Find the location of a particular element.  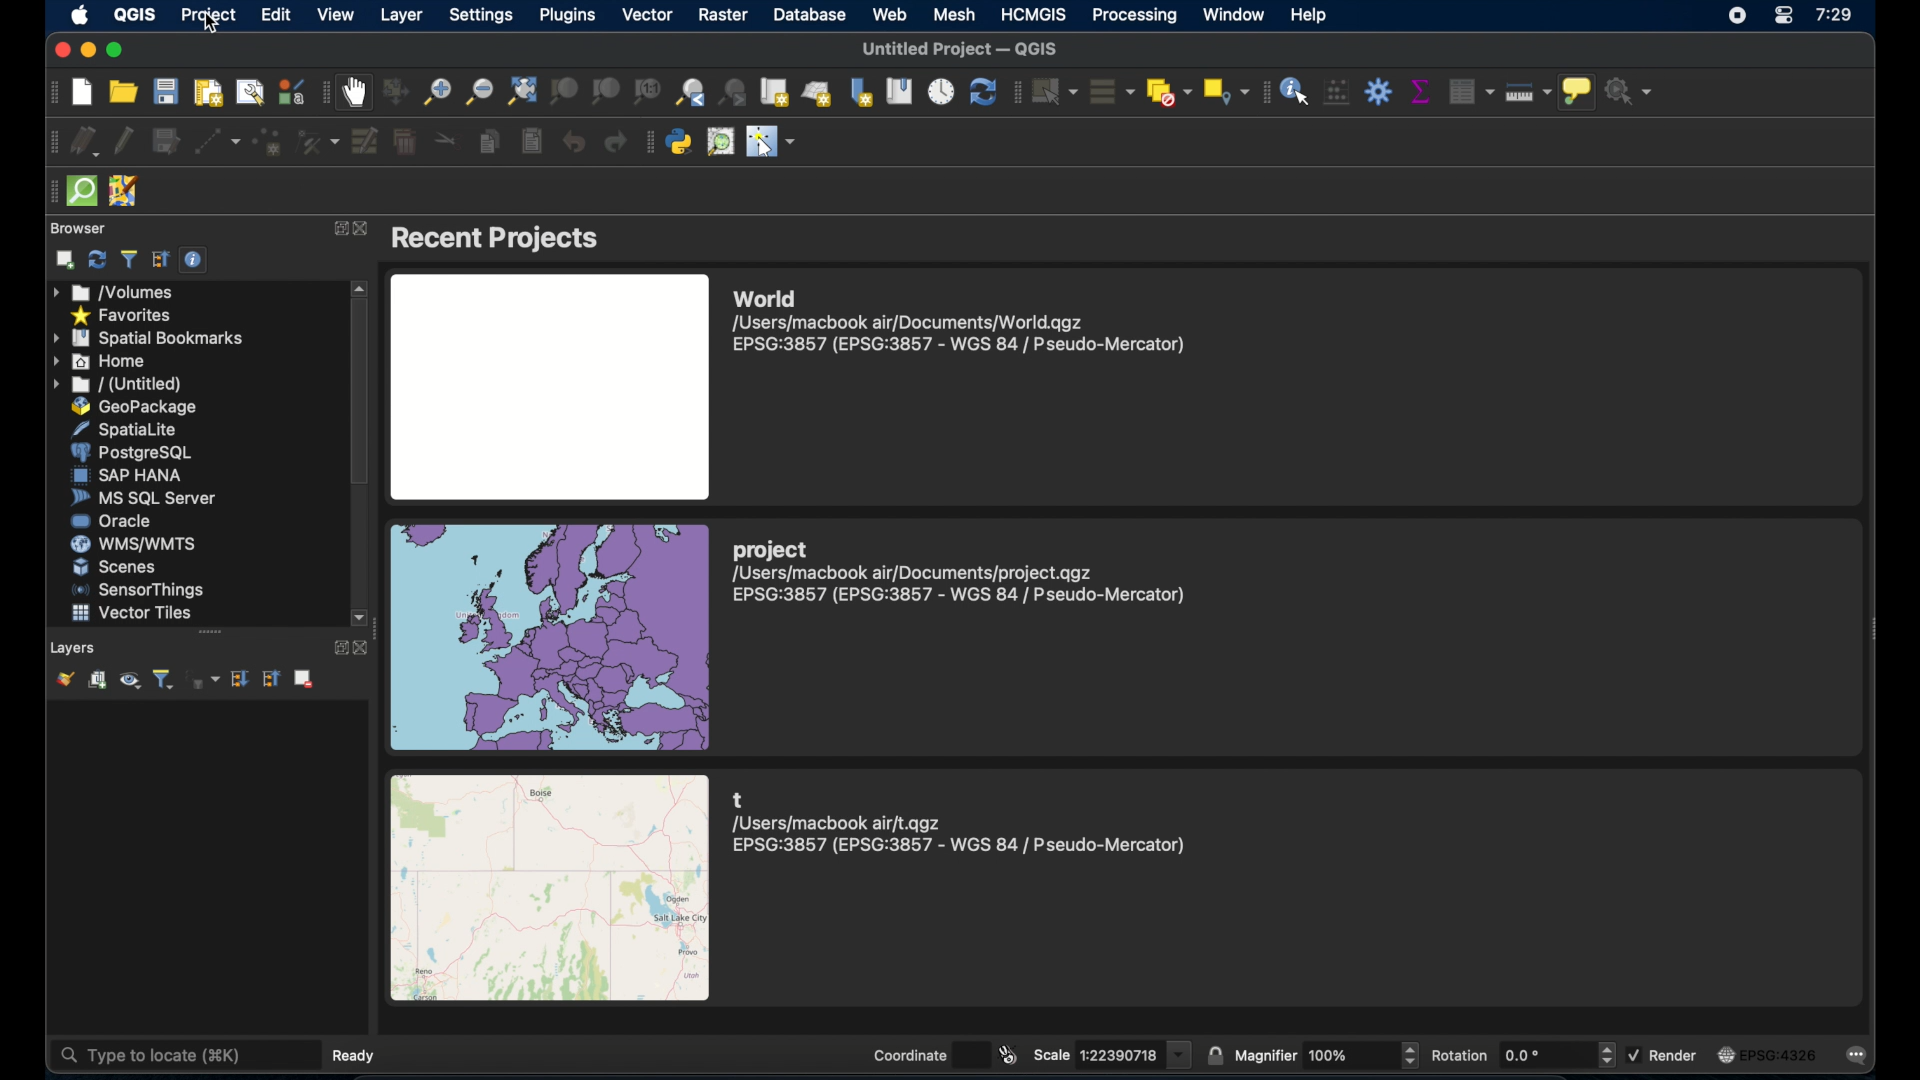

help is located at coordinates (1311, 15).